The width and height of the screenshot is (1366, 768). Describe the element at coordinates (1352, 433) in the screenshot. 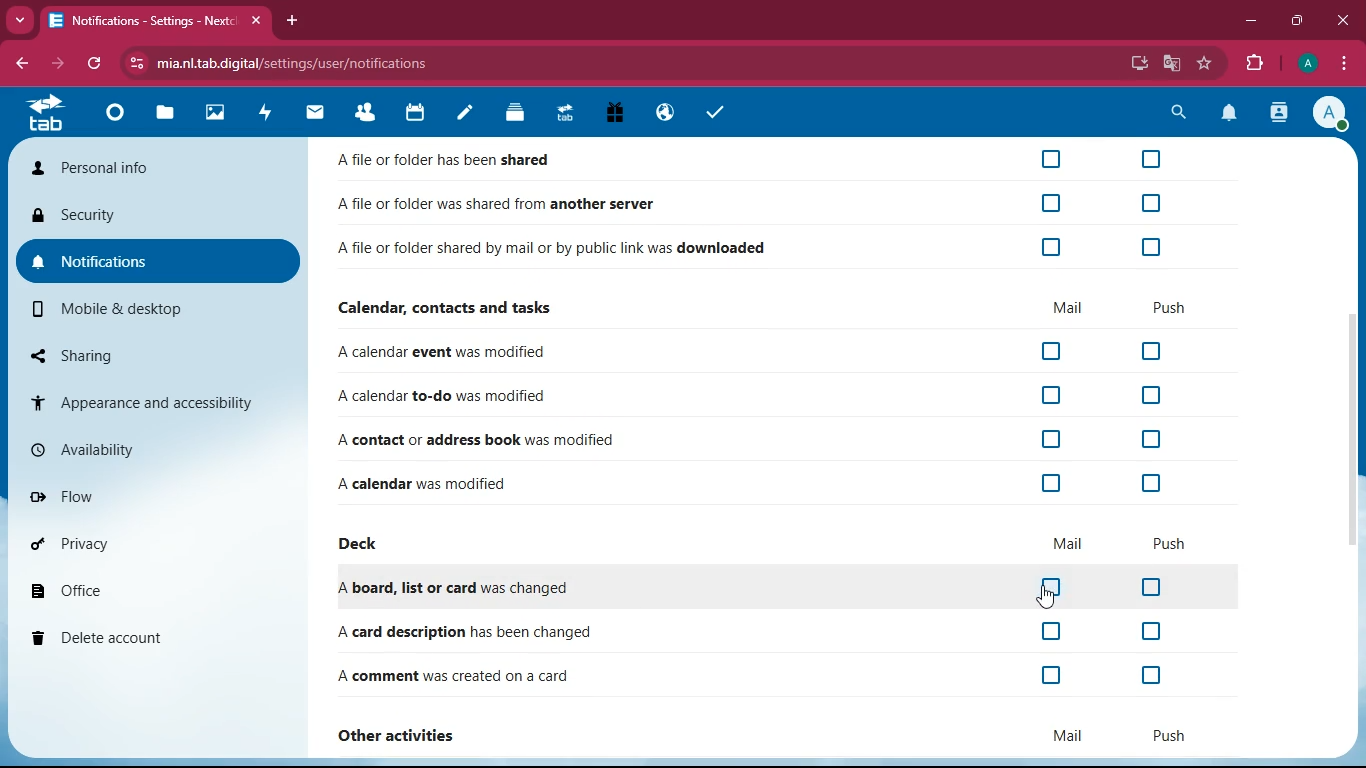

I see `Scroll bar` at that location.